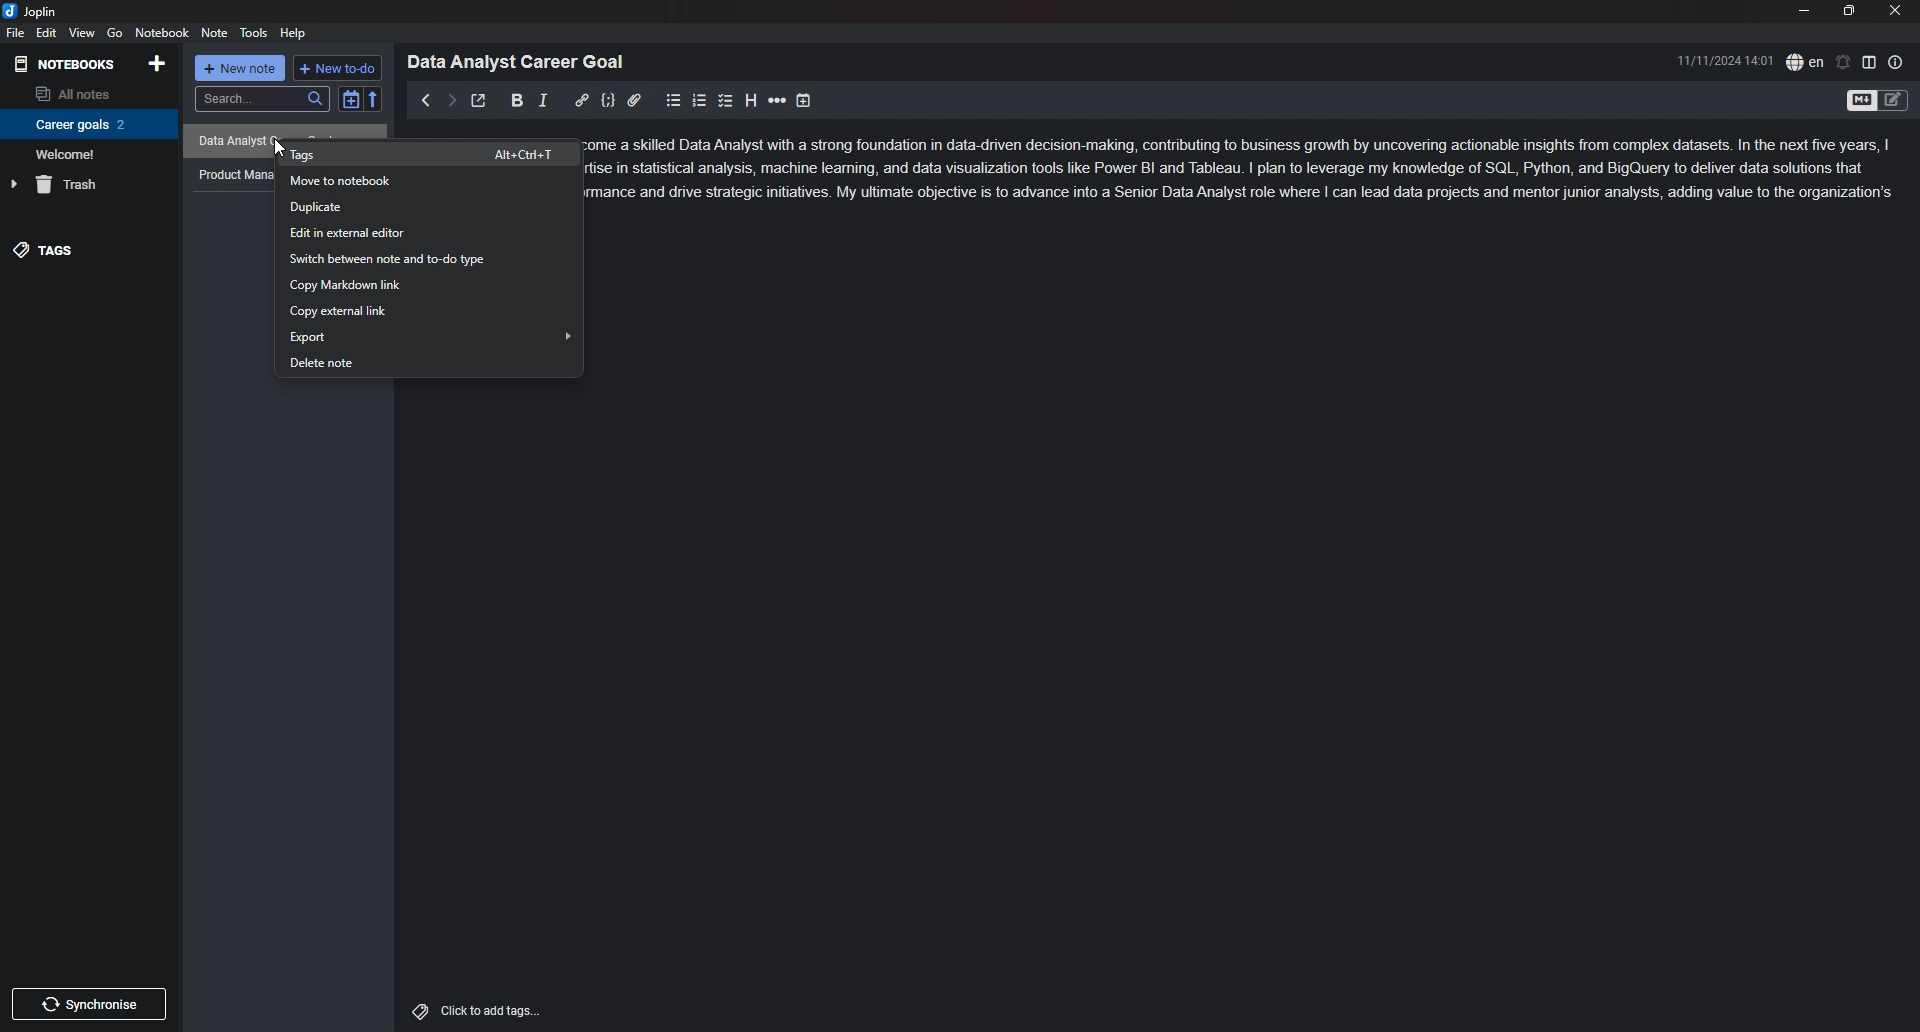 The width and height of the screenshot is (1920, 1032). Describe the element at coordinates (86, 184) in the screenshot. I see `trash` at that location.